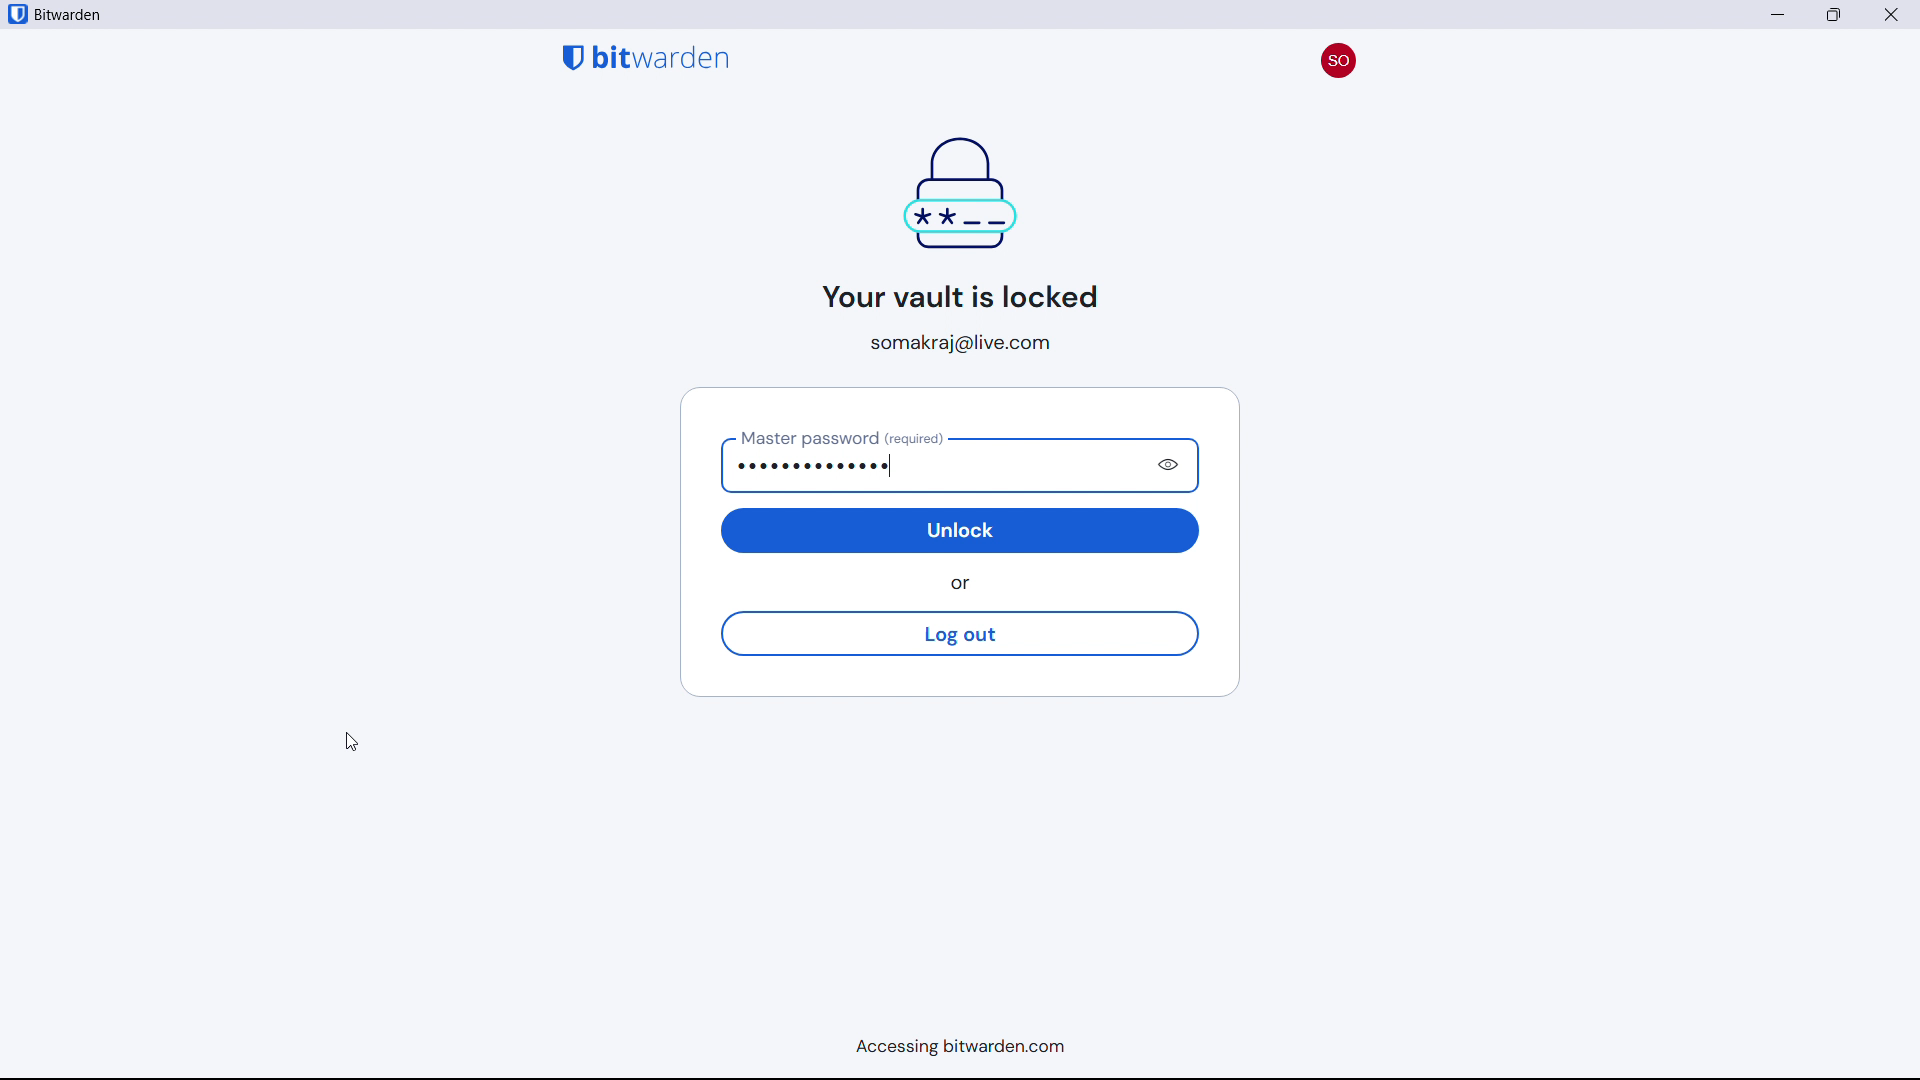 This screenshot has width=1920, height=1080. I want to click on Accessing bitwarden.com, so click(952, 1050).